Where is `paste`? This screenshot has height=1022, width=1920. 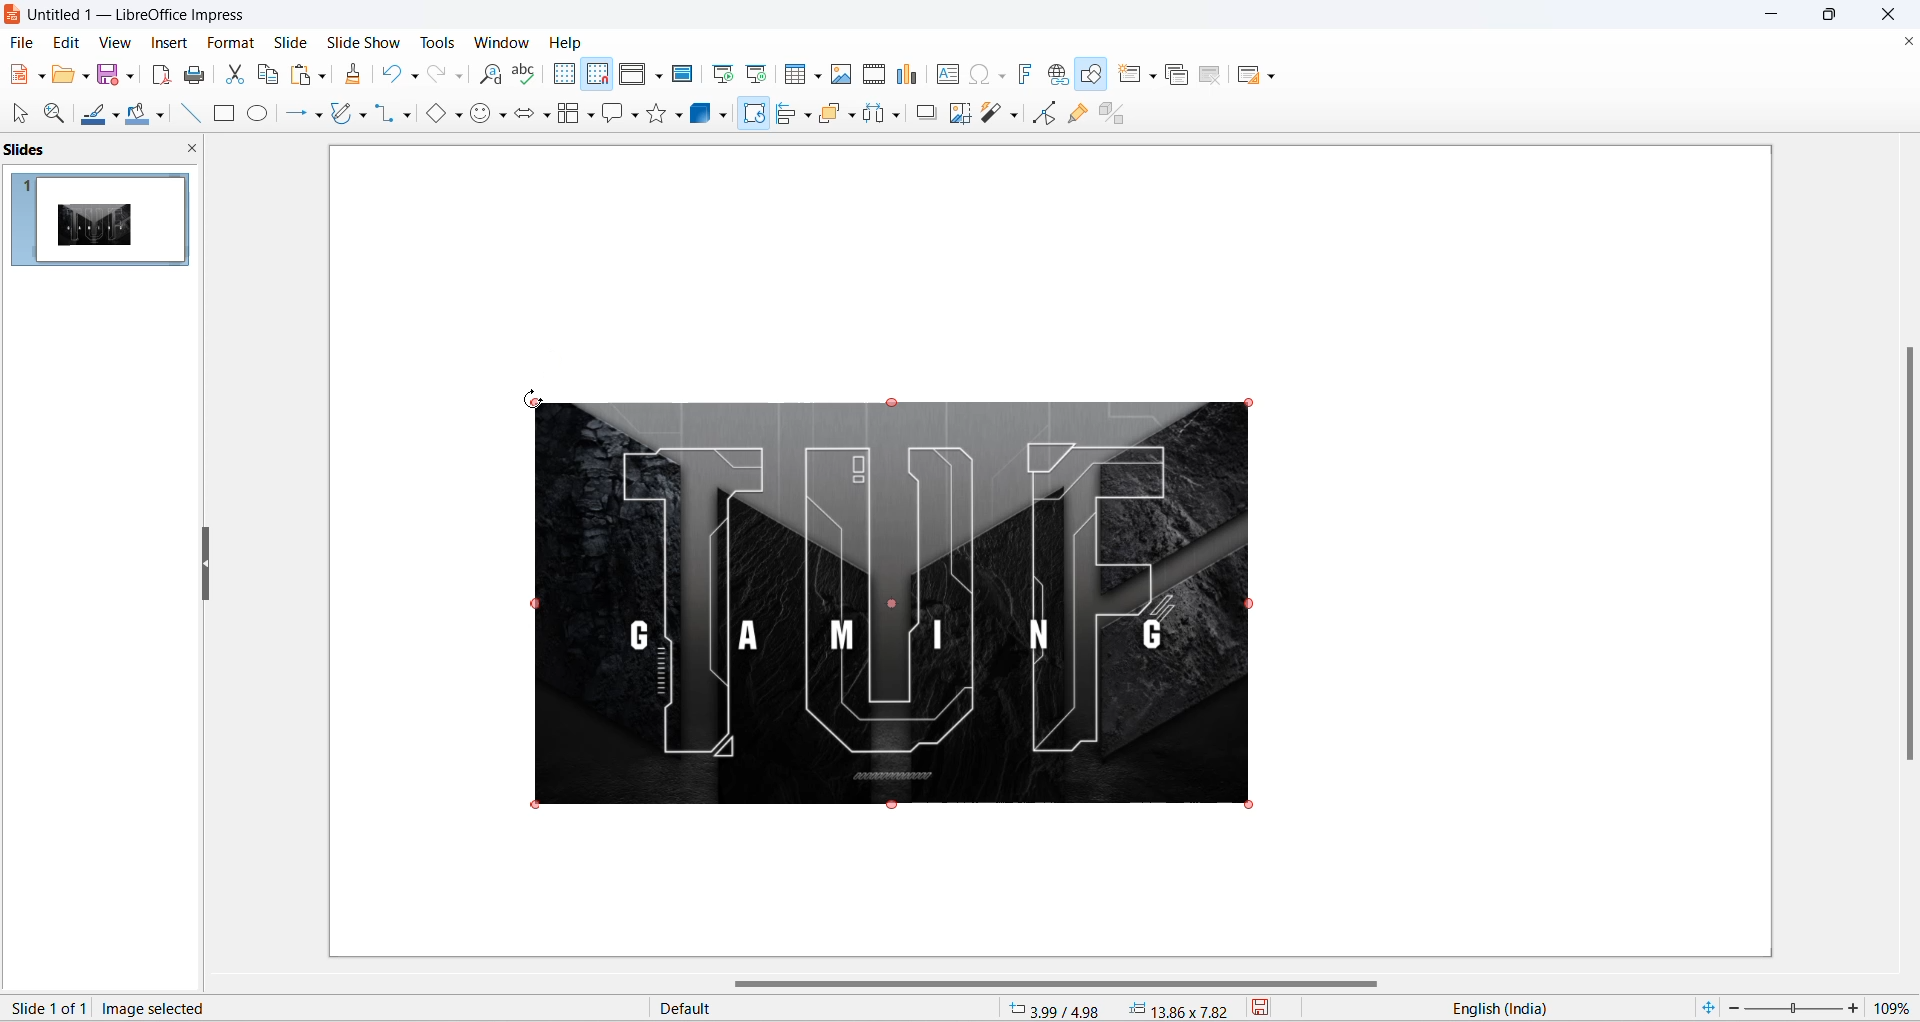
paste is located at coordinates (303, 75).